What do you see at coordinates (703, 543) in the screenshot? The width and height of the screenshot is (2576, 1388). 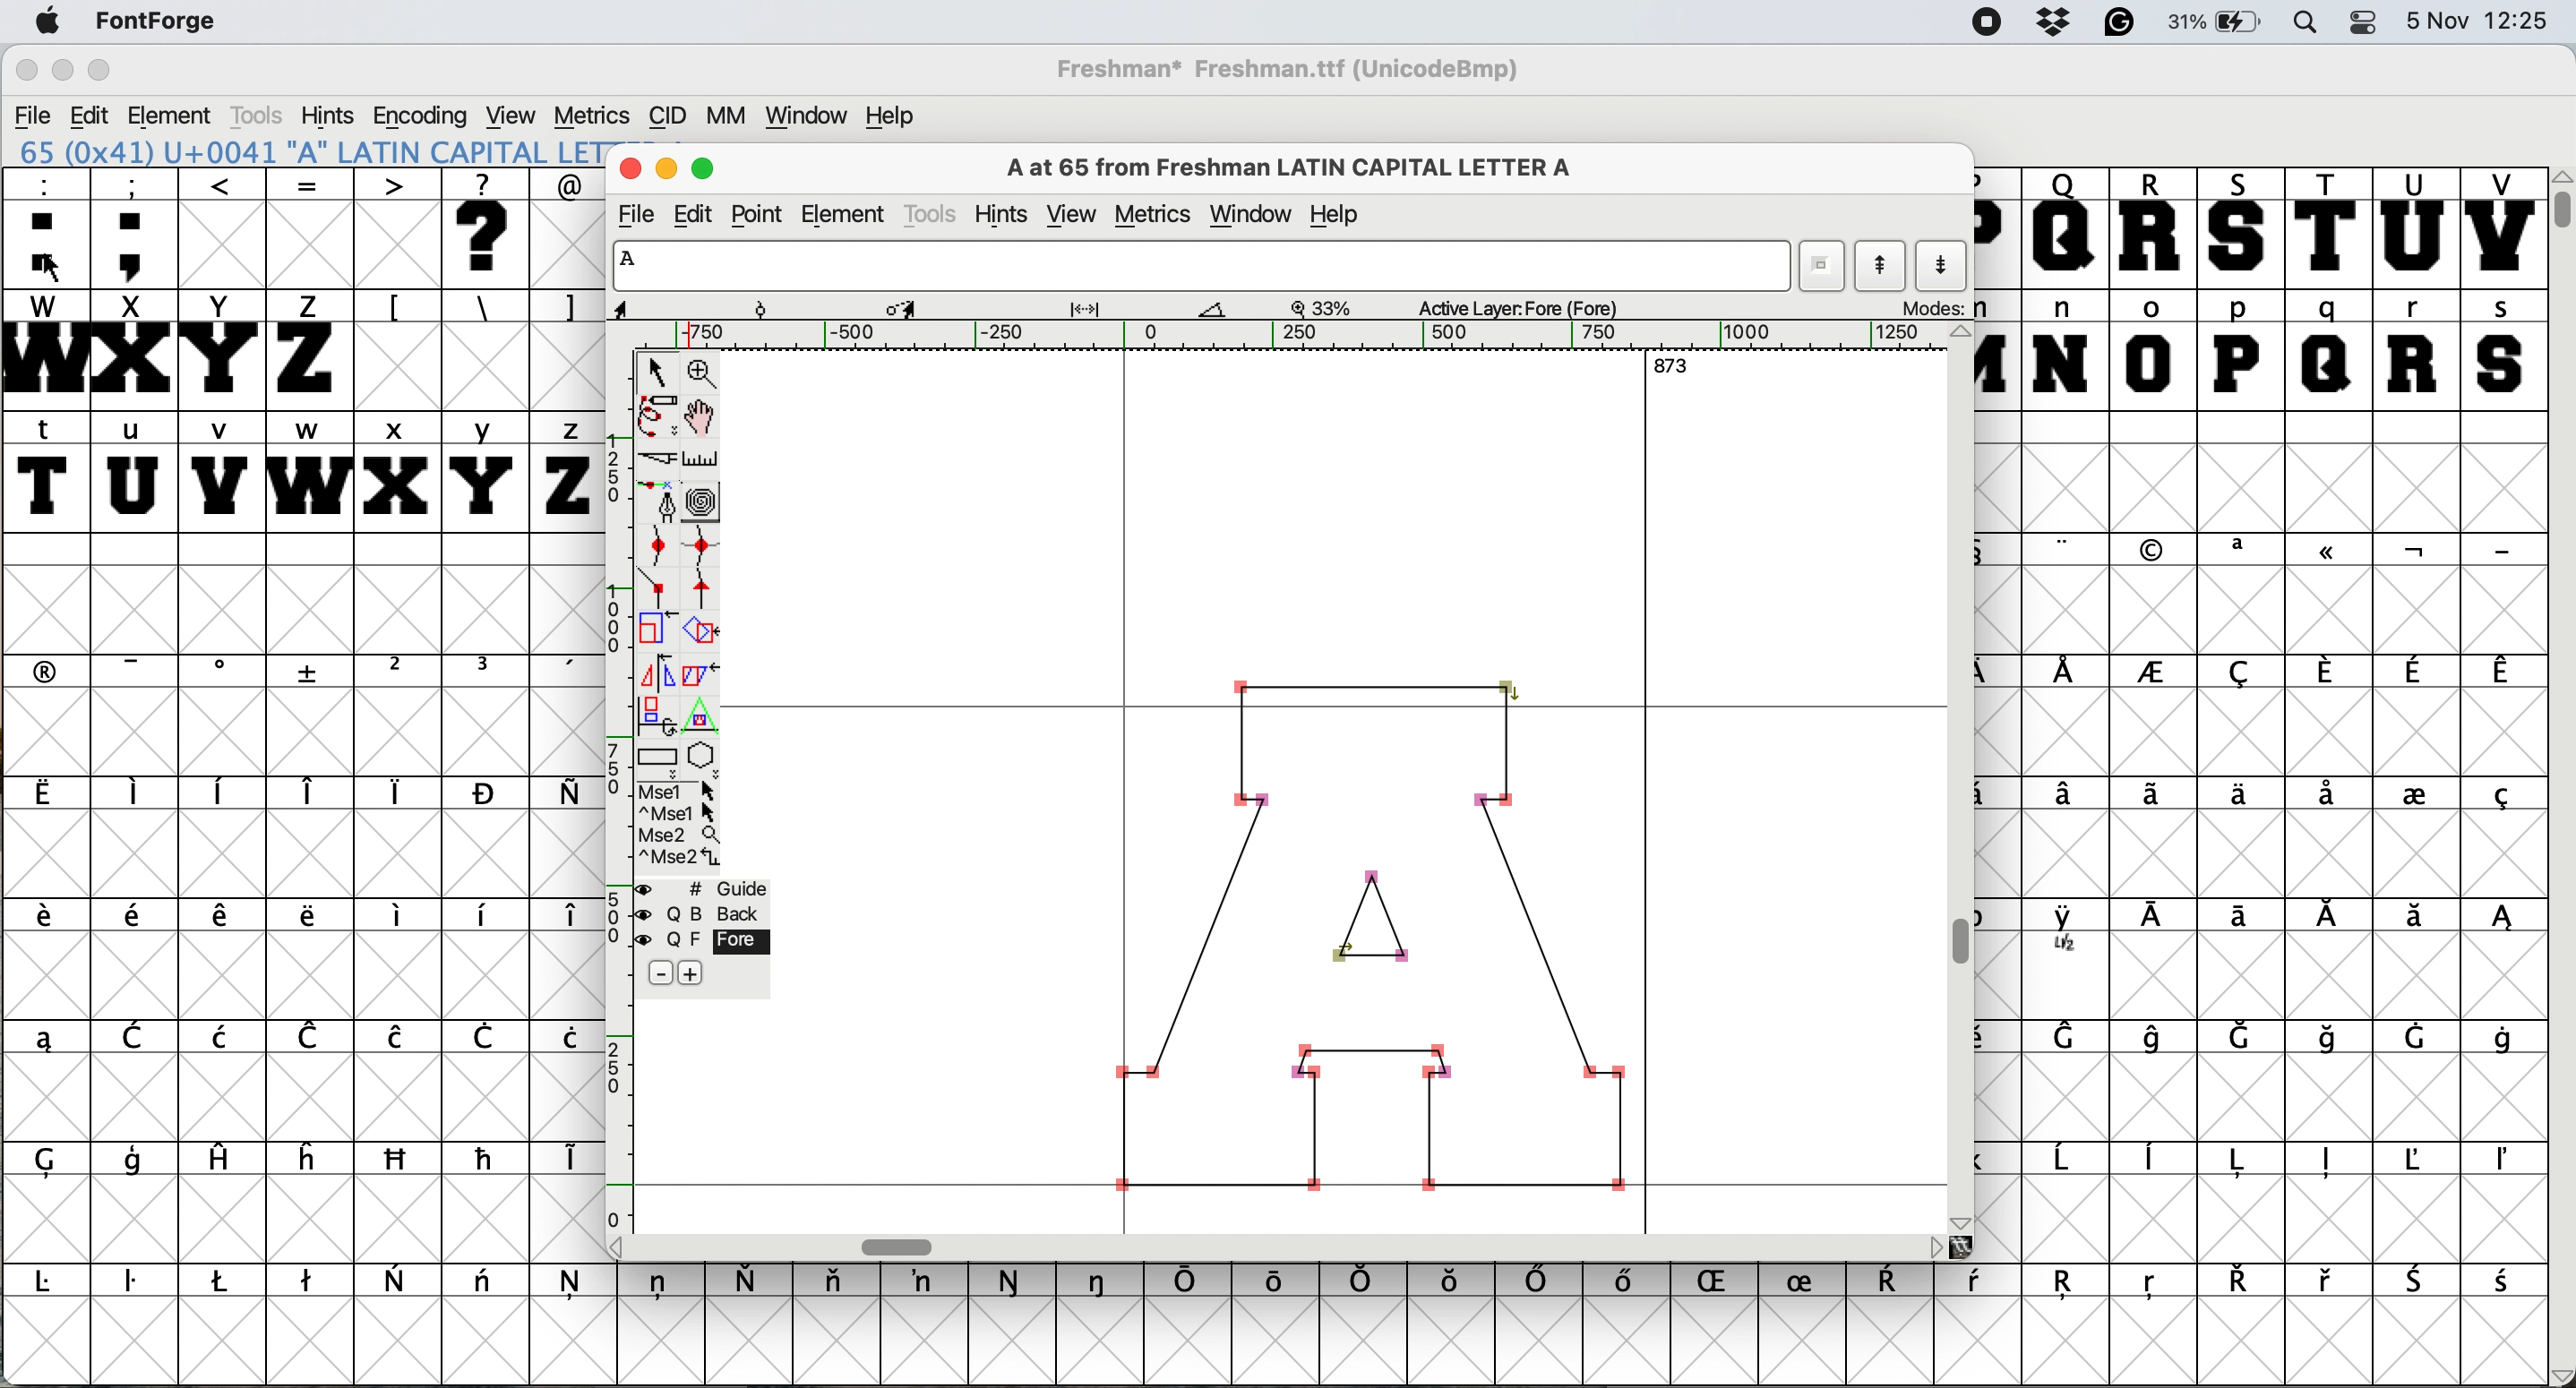 I see `add a curve point horizontal or vertical` at bounding box center [703, 543].